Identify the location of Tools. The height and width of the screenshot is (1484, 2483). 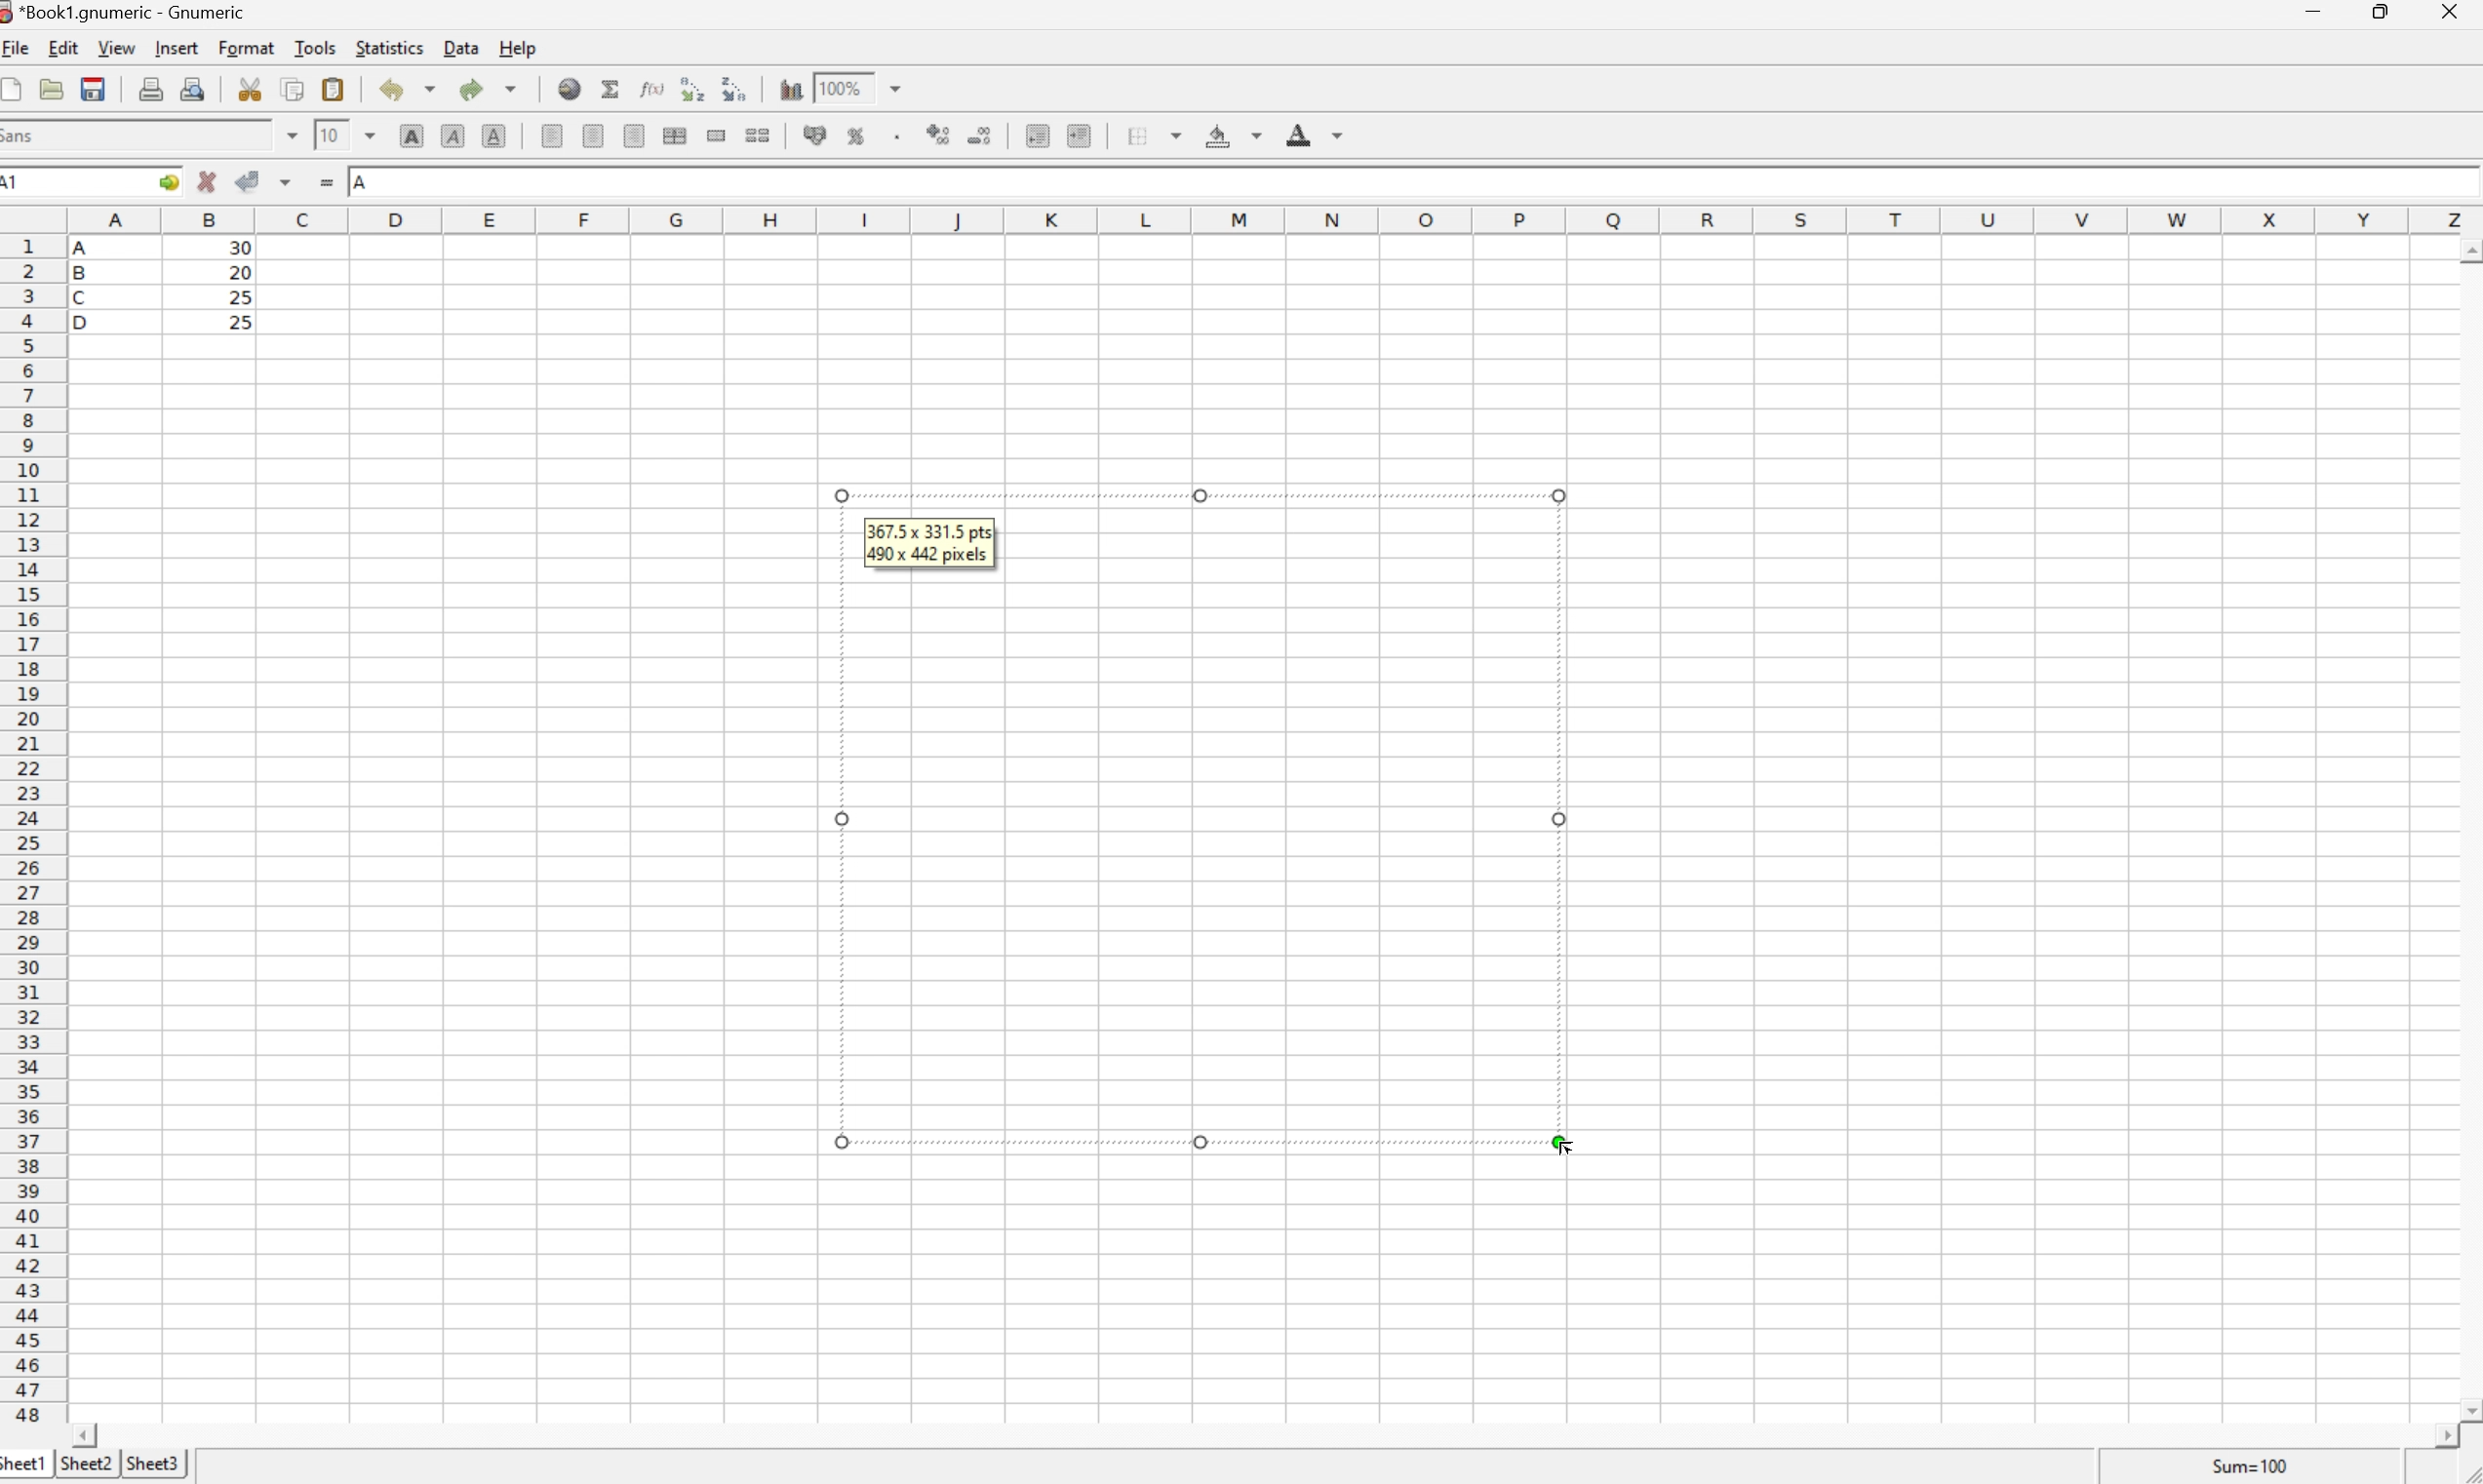
(315, 48).